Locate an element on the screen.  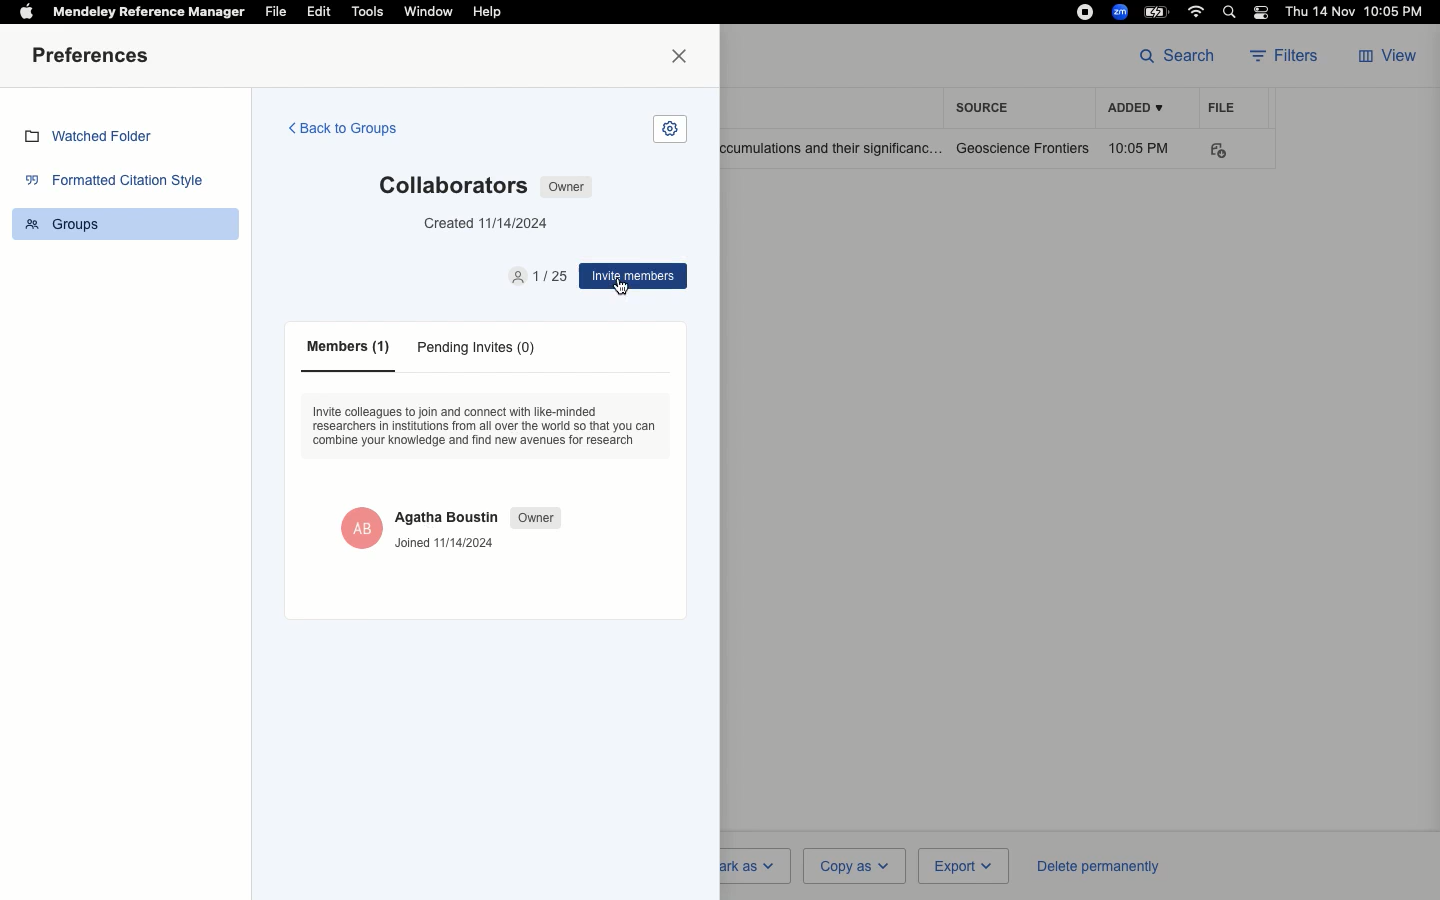
Settings gear is located at coordinates (670, 129).